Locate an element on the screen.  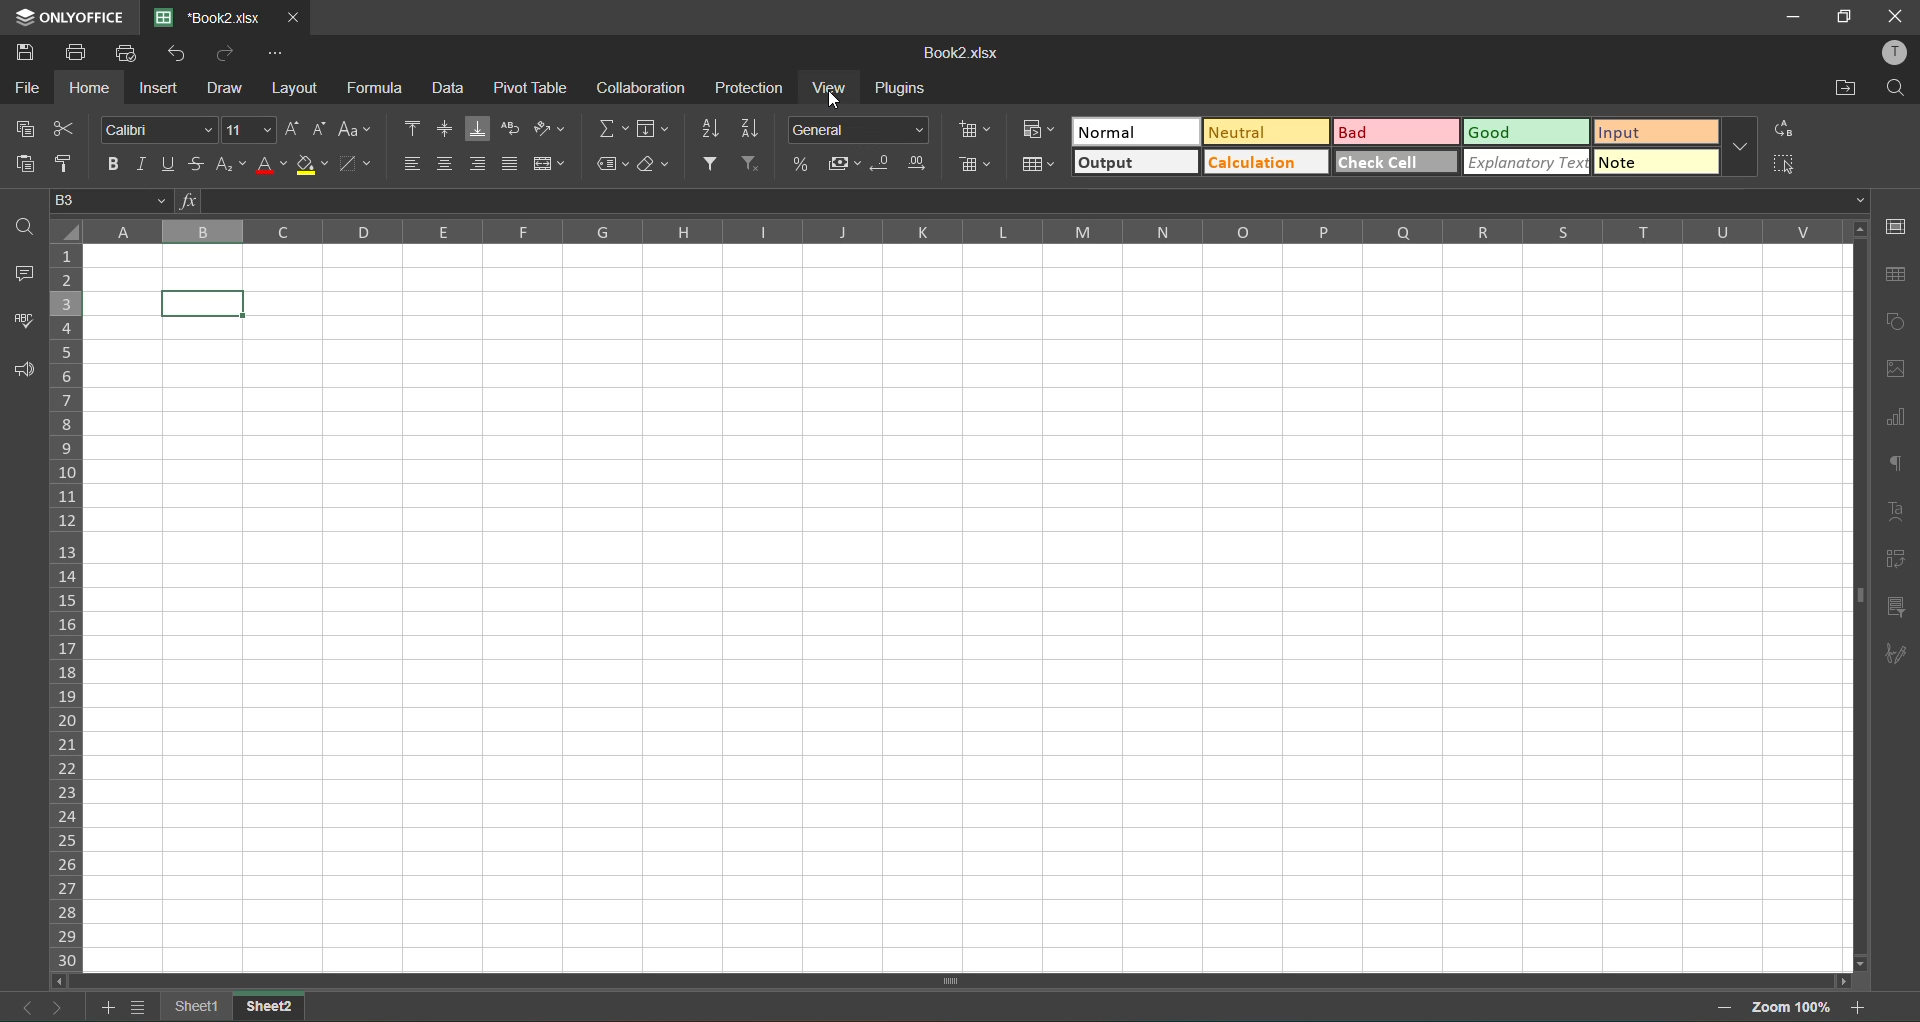
increment size is located at coordinates (294, 128).